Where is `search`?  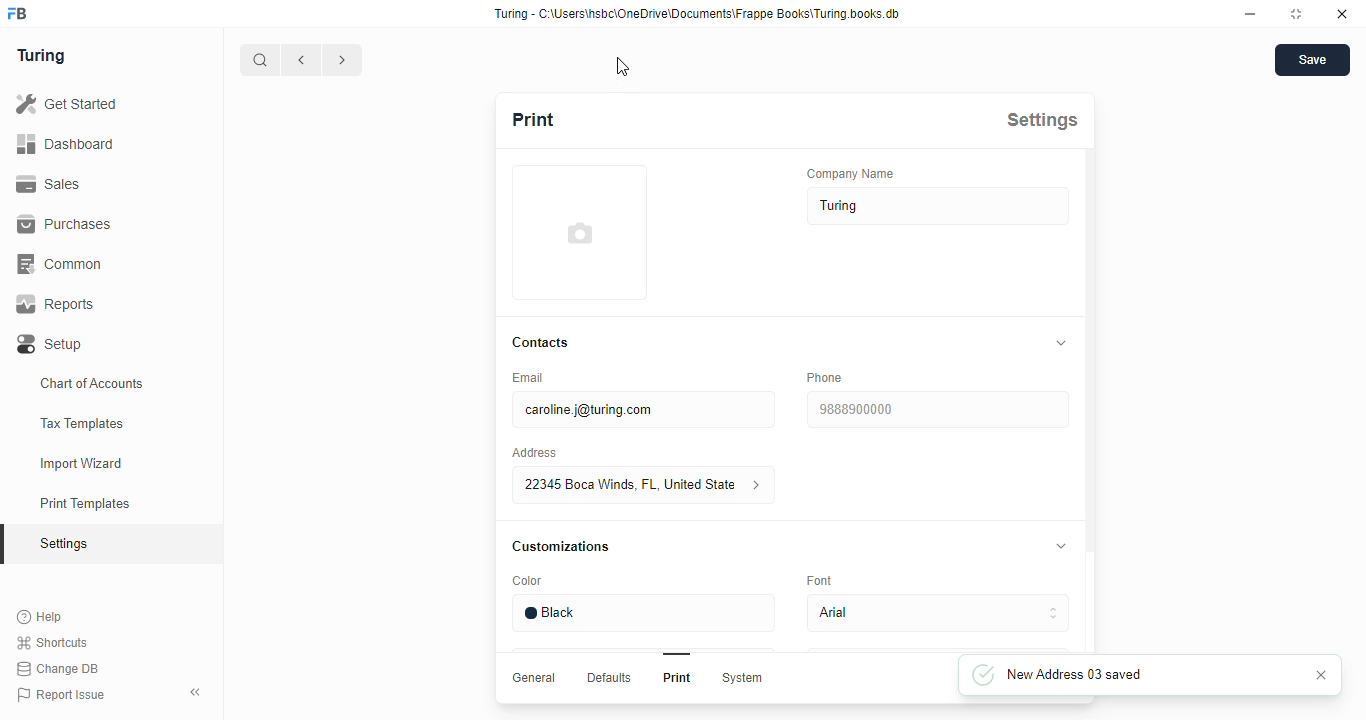 search is located at coordinates (260, 60).